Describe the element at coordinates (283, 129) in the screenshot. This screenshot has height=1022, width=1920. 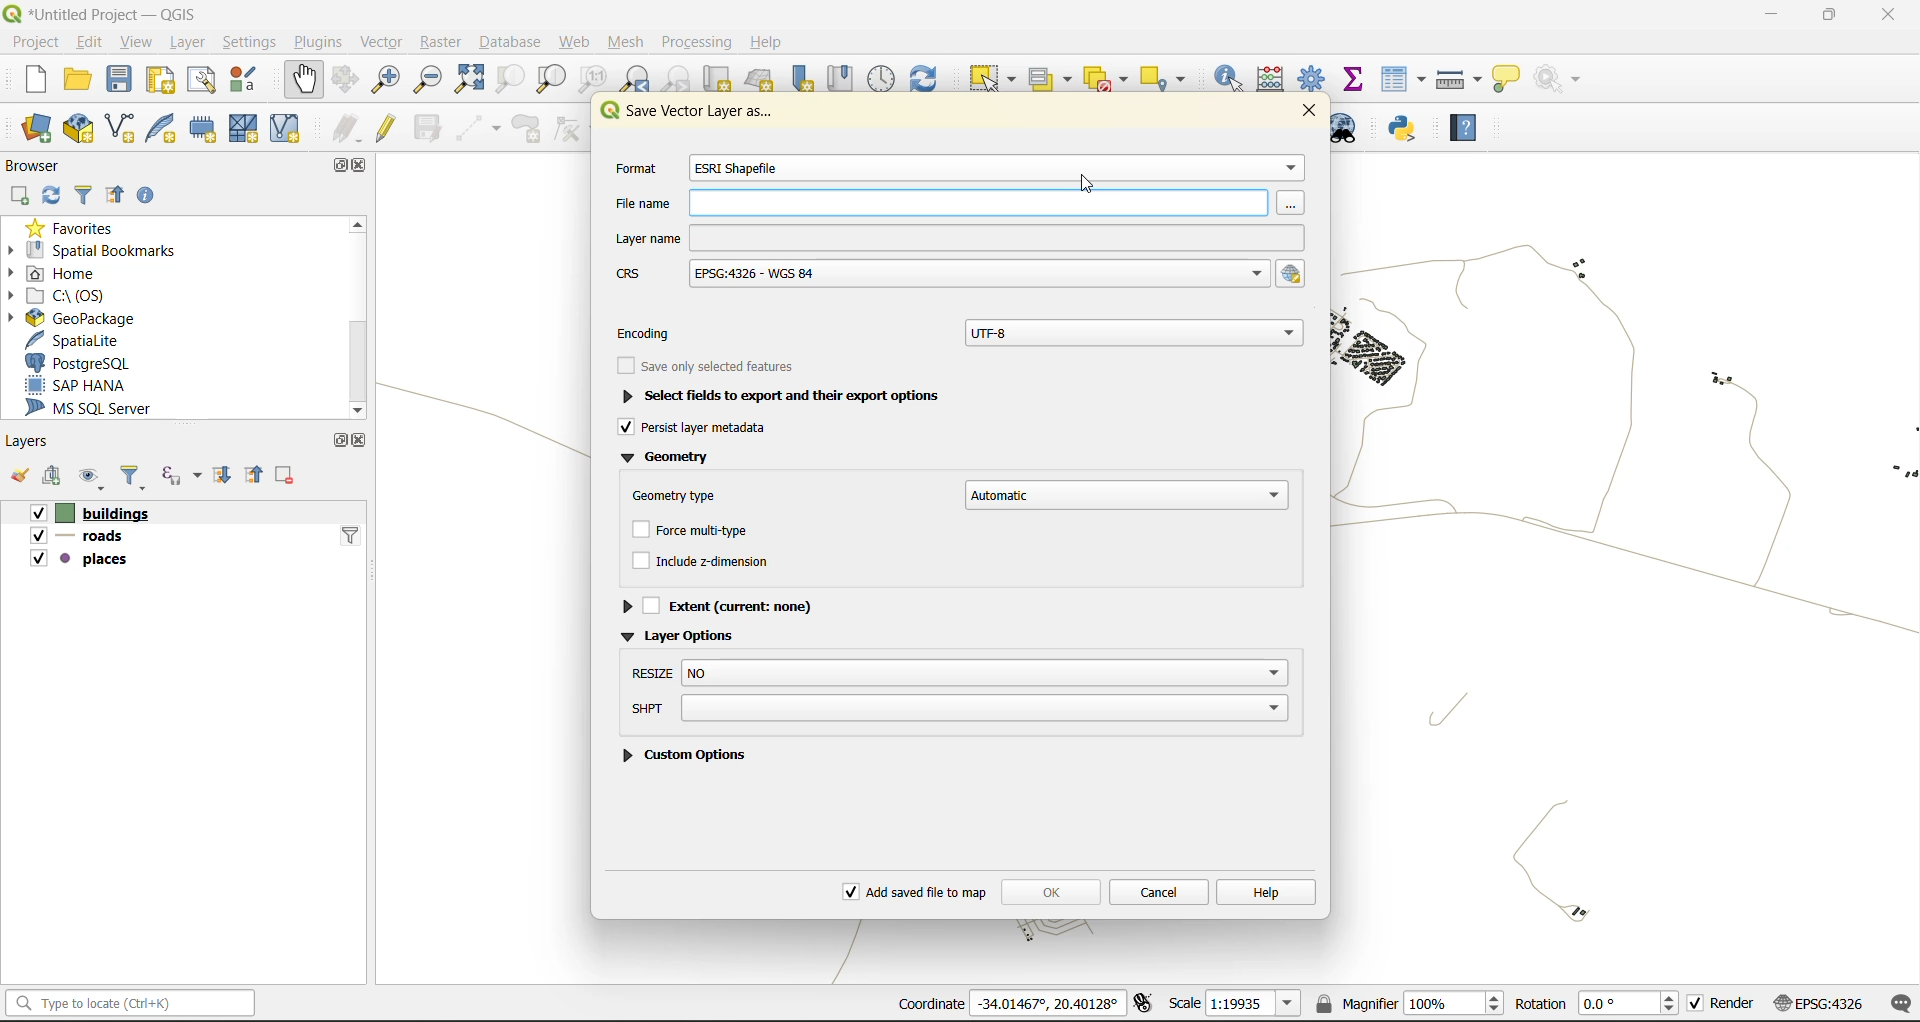
I see `new virtual layer` at that location.